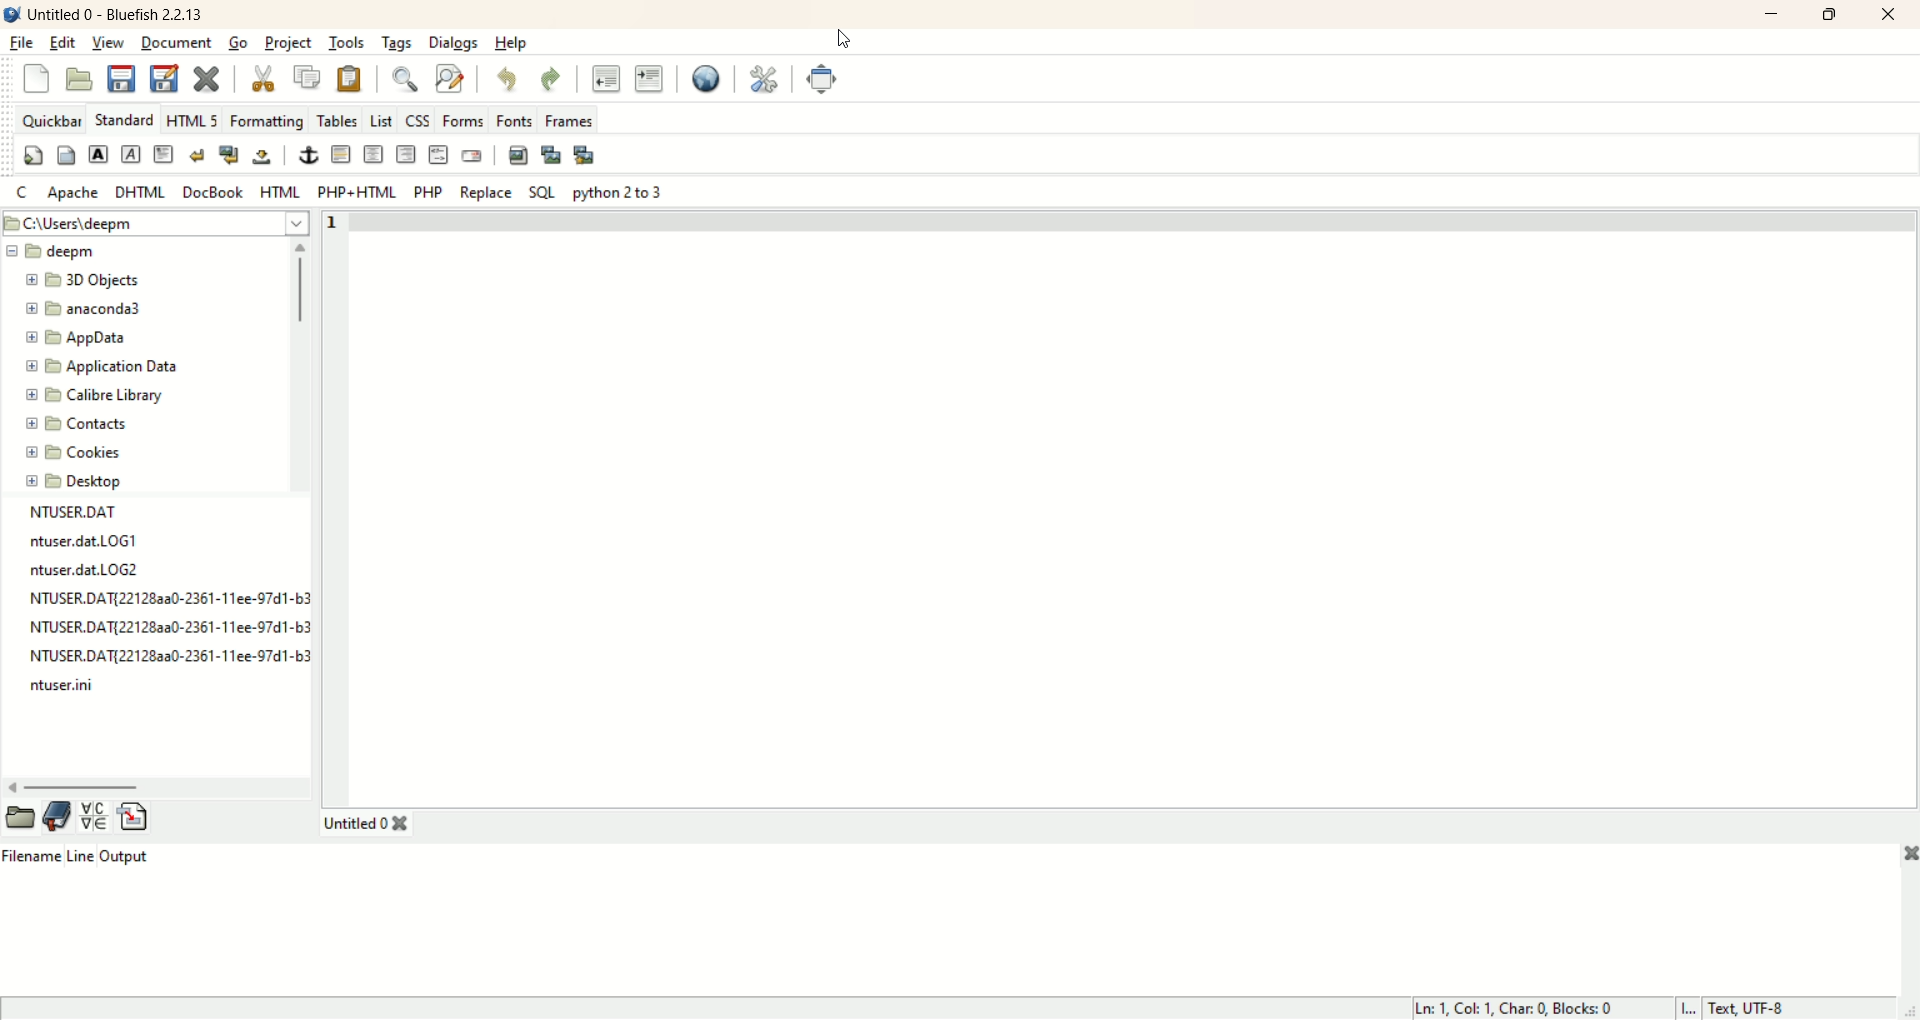 This screenshot has width=1920, height=1020. What do you see at coordinates (619, 190) in the screenshot?
I see `python 2 to 3` at bounding box center [619, 190].